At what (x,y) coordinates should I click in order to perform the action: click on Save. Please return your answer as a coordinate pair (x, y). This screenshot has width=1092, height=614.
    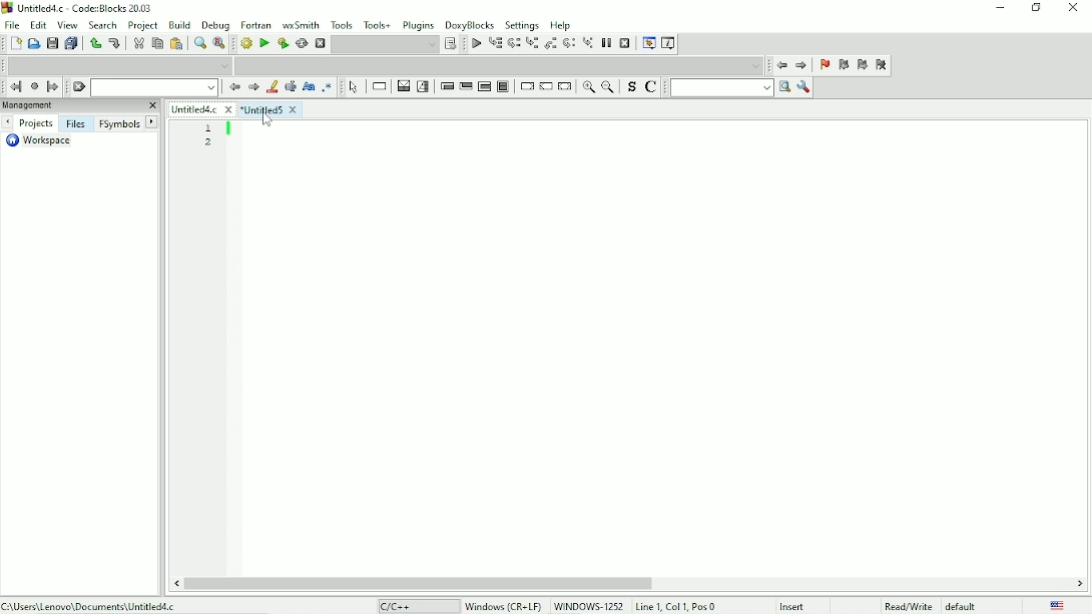
    Looking at the image, I should click on (52, 43).